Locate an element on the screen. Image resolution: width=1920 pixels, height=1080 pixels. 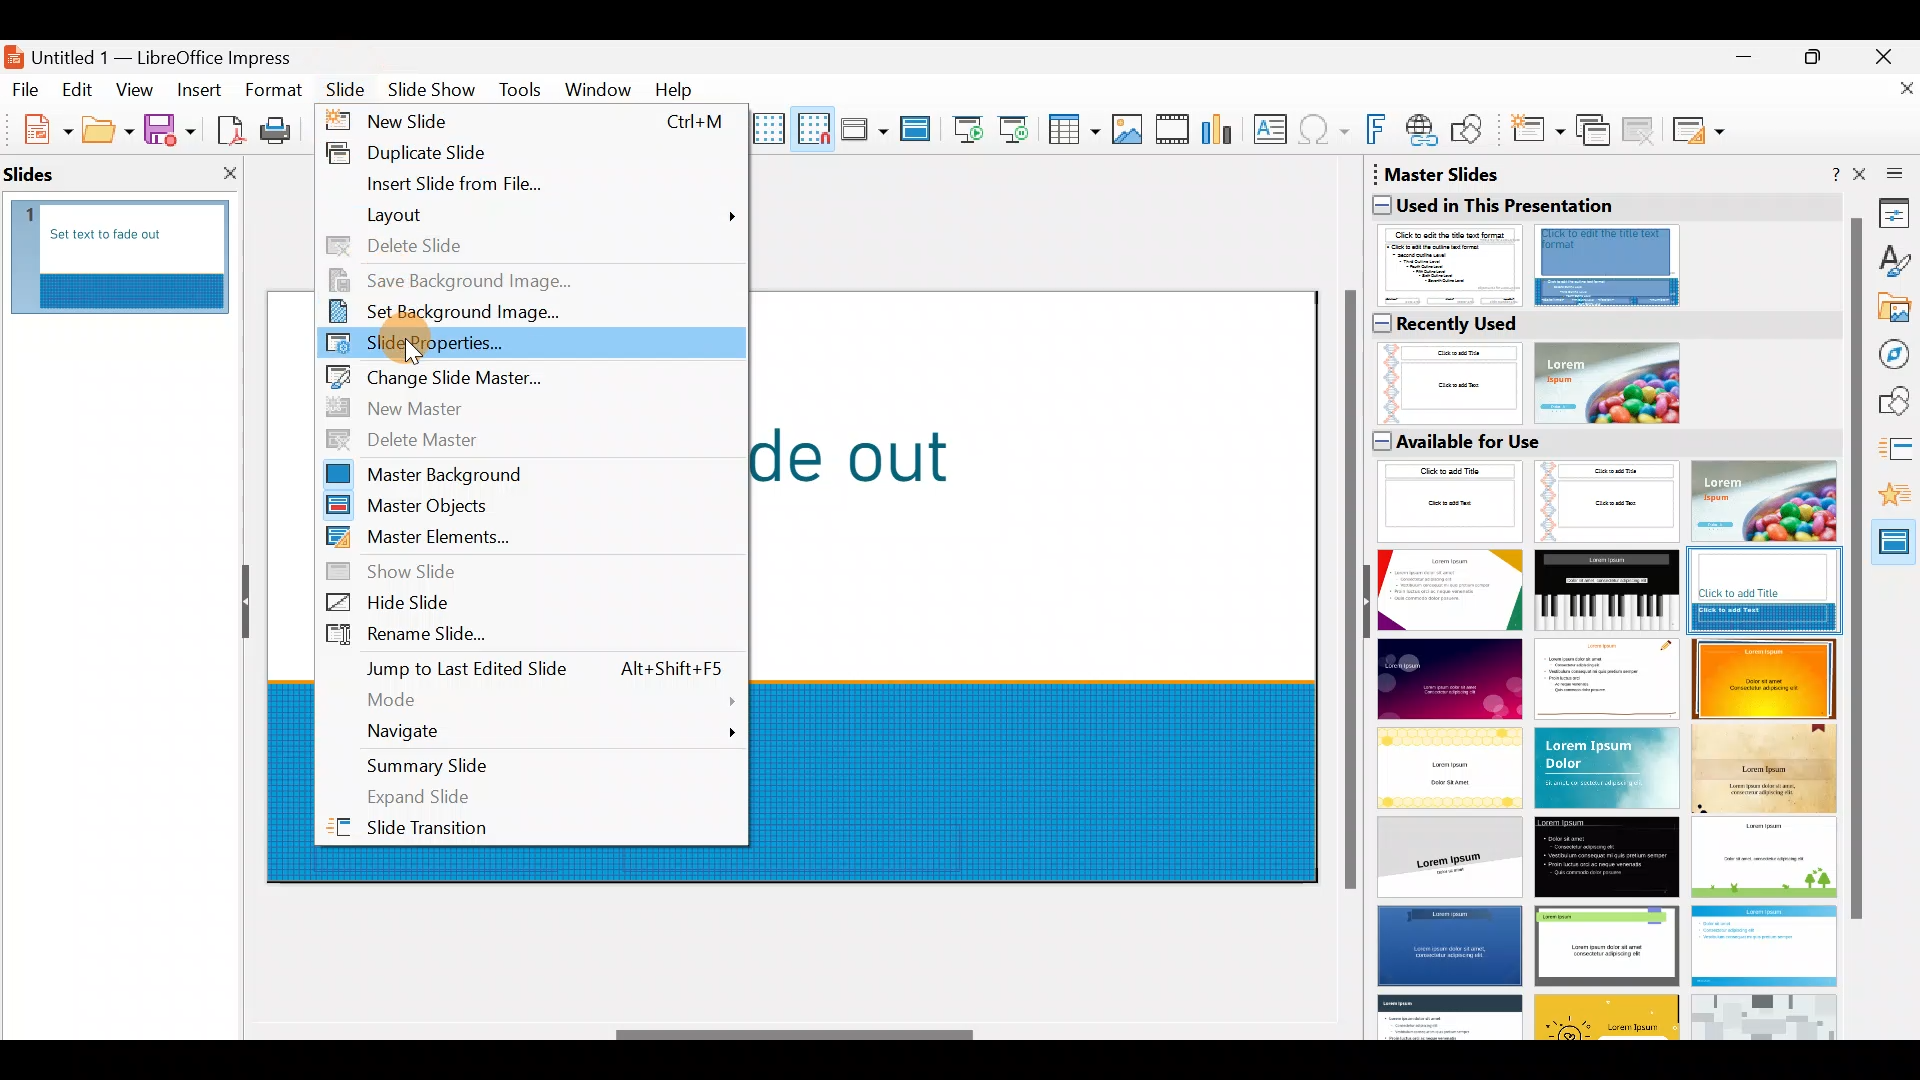
Navigate is located at coordinates (536, 728).